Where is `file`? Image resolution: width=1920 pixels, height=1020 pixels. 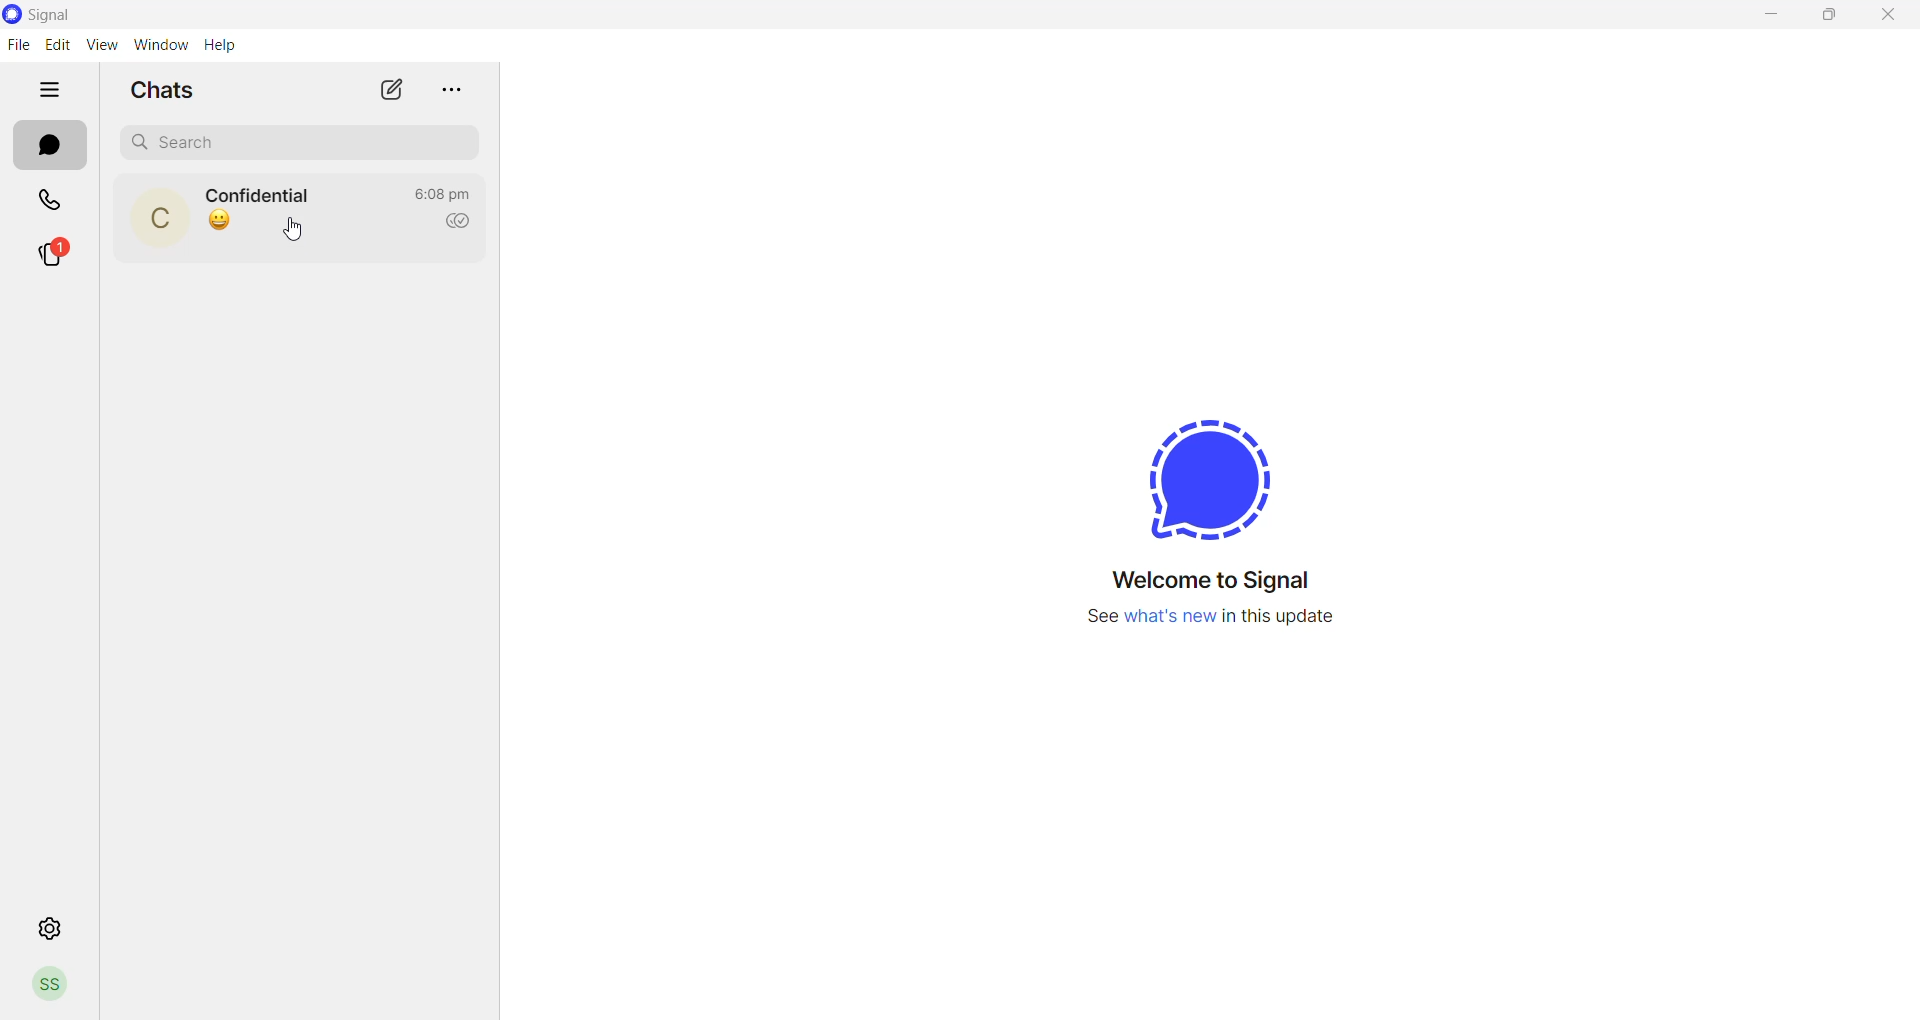
file is located at coordinates (21, 43).